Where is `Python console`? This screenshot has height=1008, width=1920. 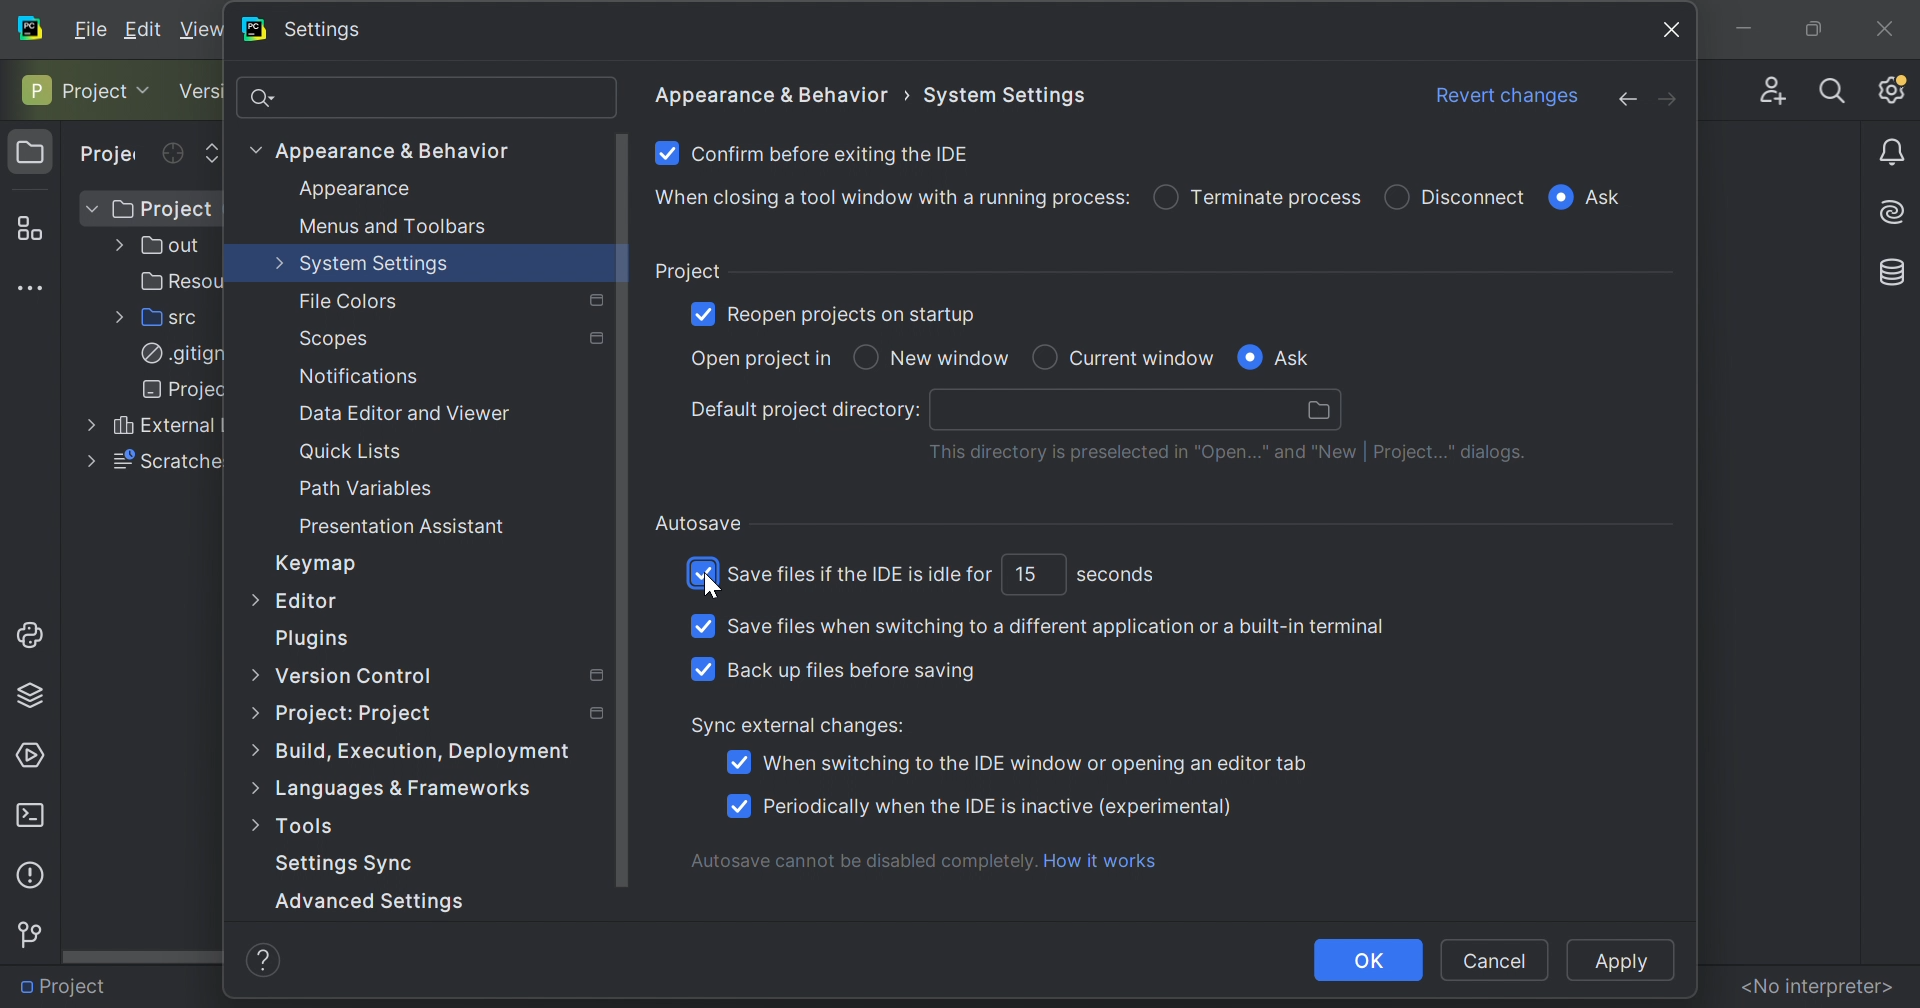 Python console is located at coordinates (34, 633).